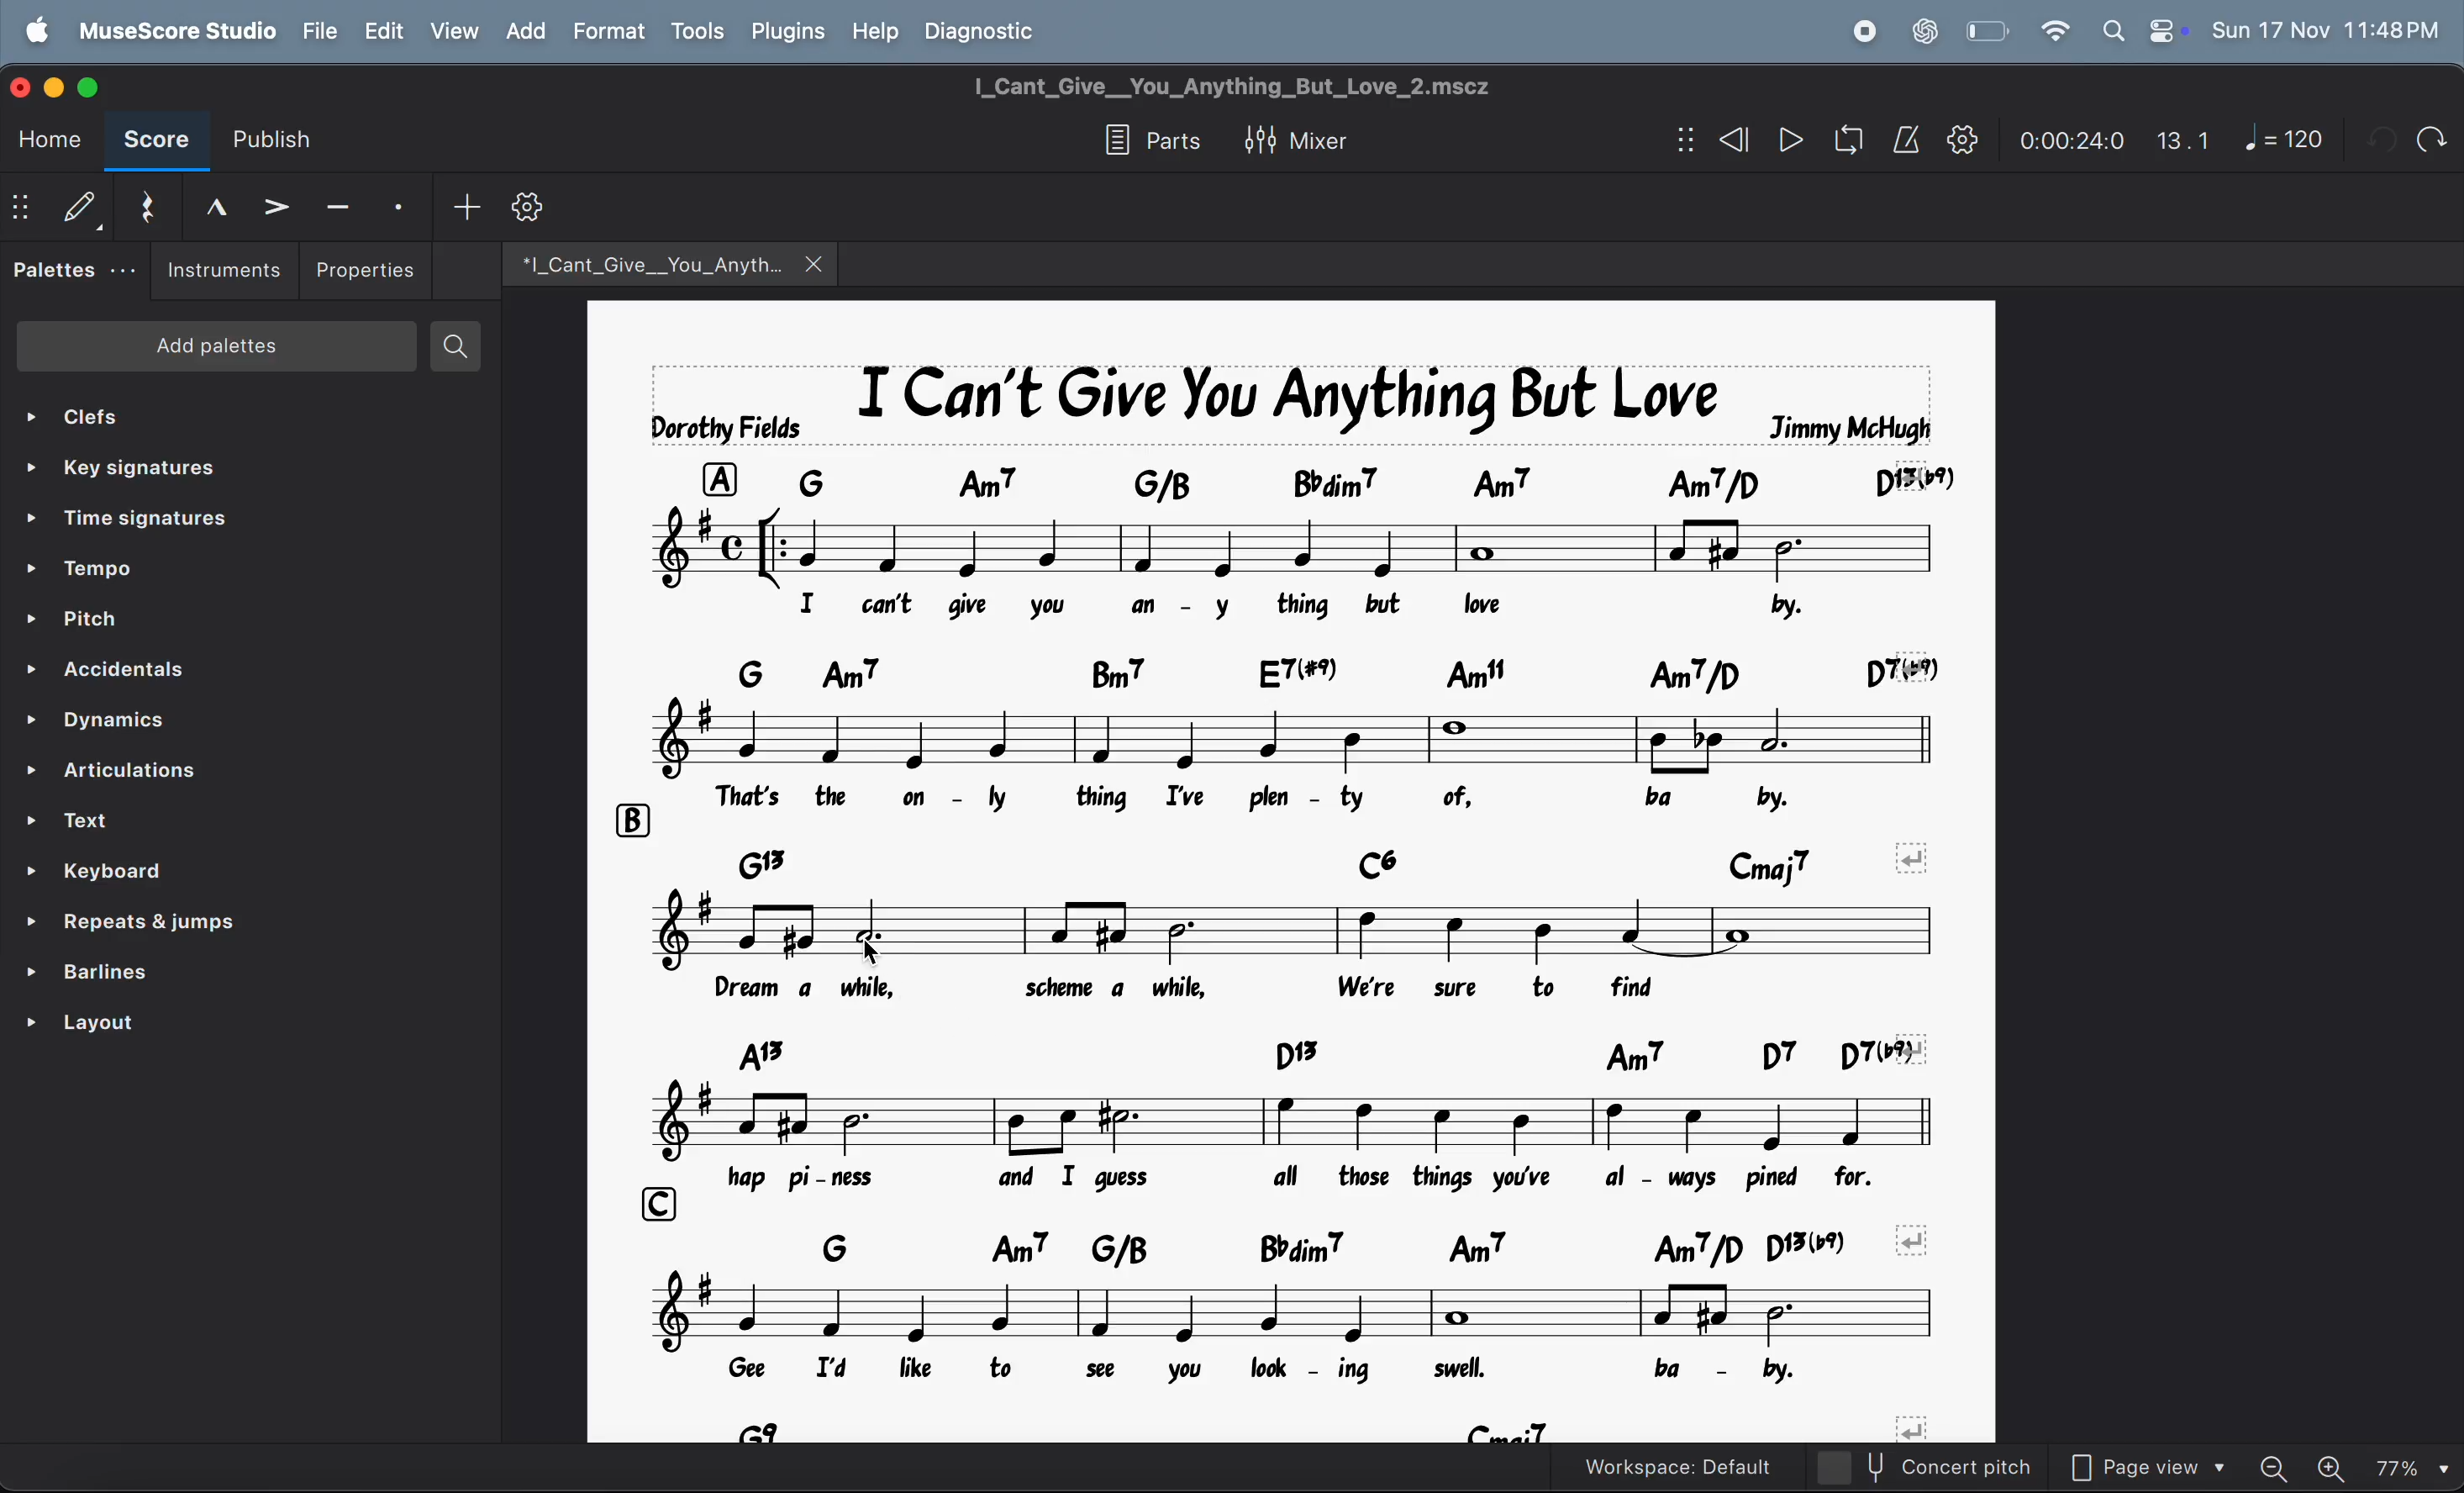  What do you see at coordinates (222, 673) in the screenshot?
I see `accidentals` at bounding box center [222, 673].